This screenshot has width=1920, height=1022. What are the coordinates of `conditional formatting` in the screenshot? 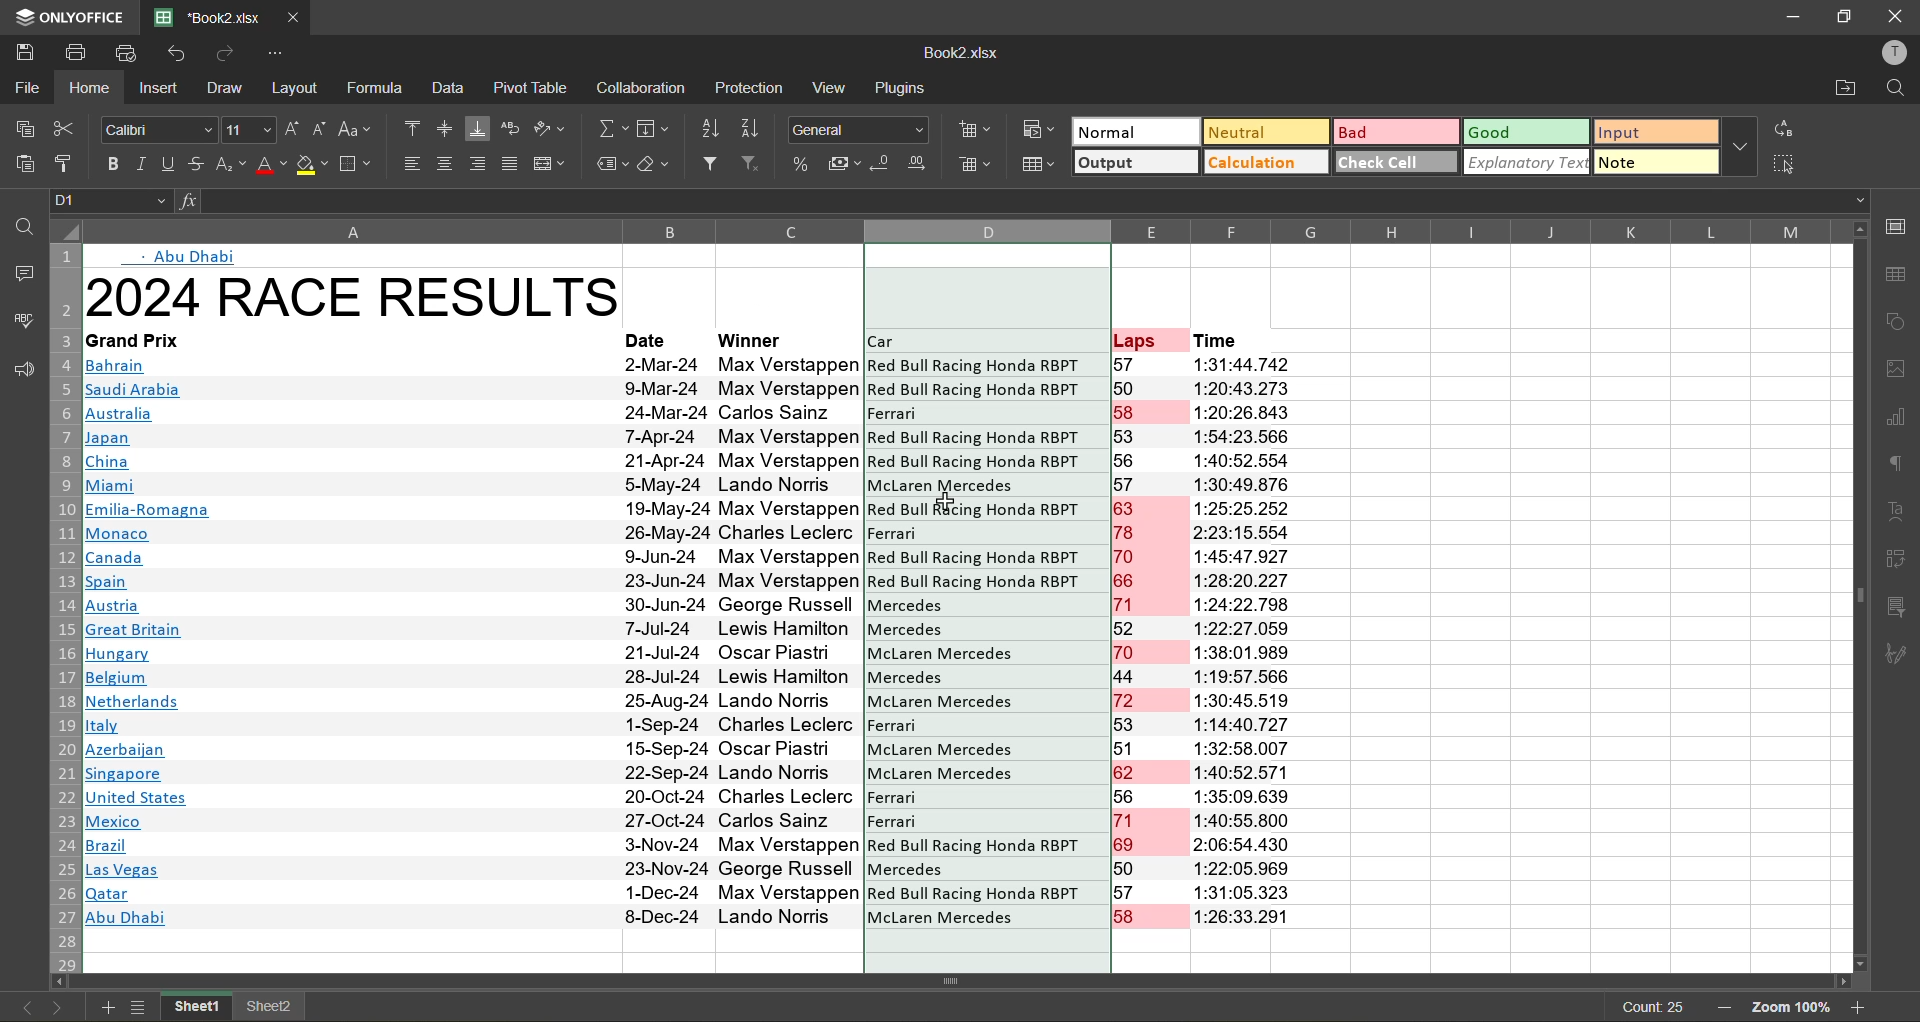 It's located at (1040, 130).